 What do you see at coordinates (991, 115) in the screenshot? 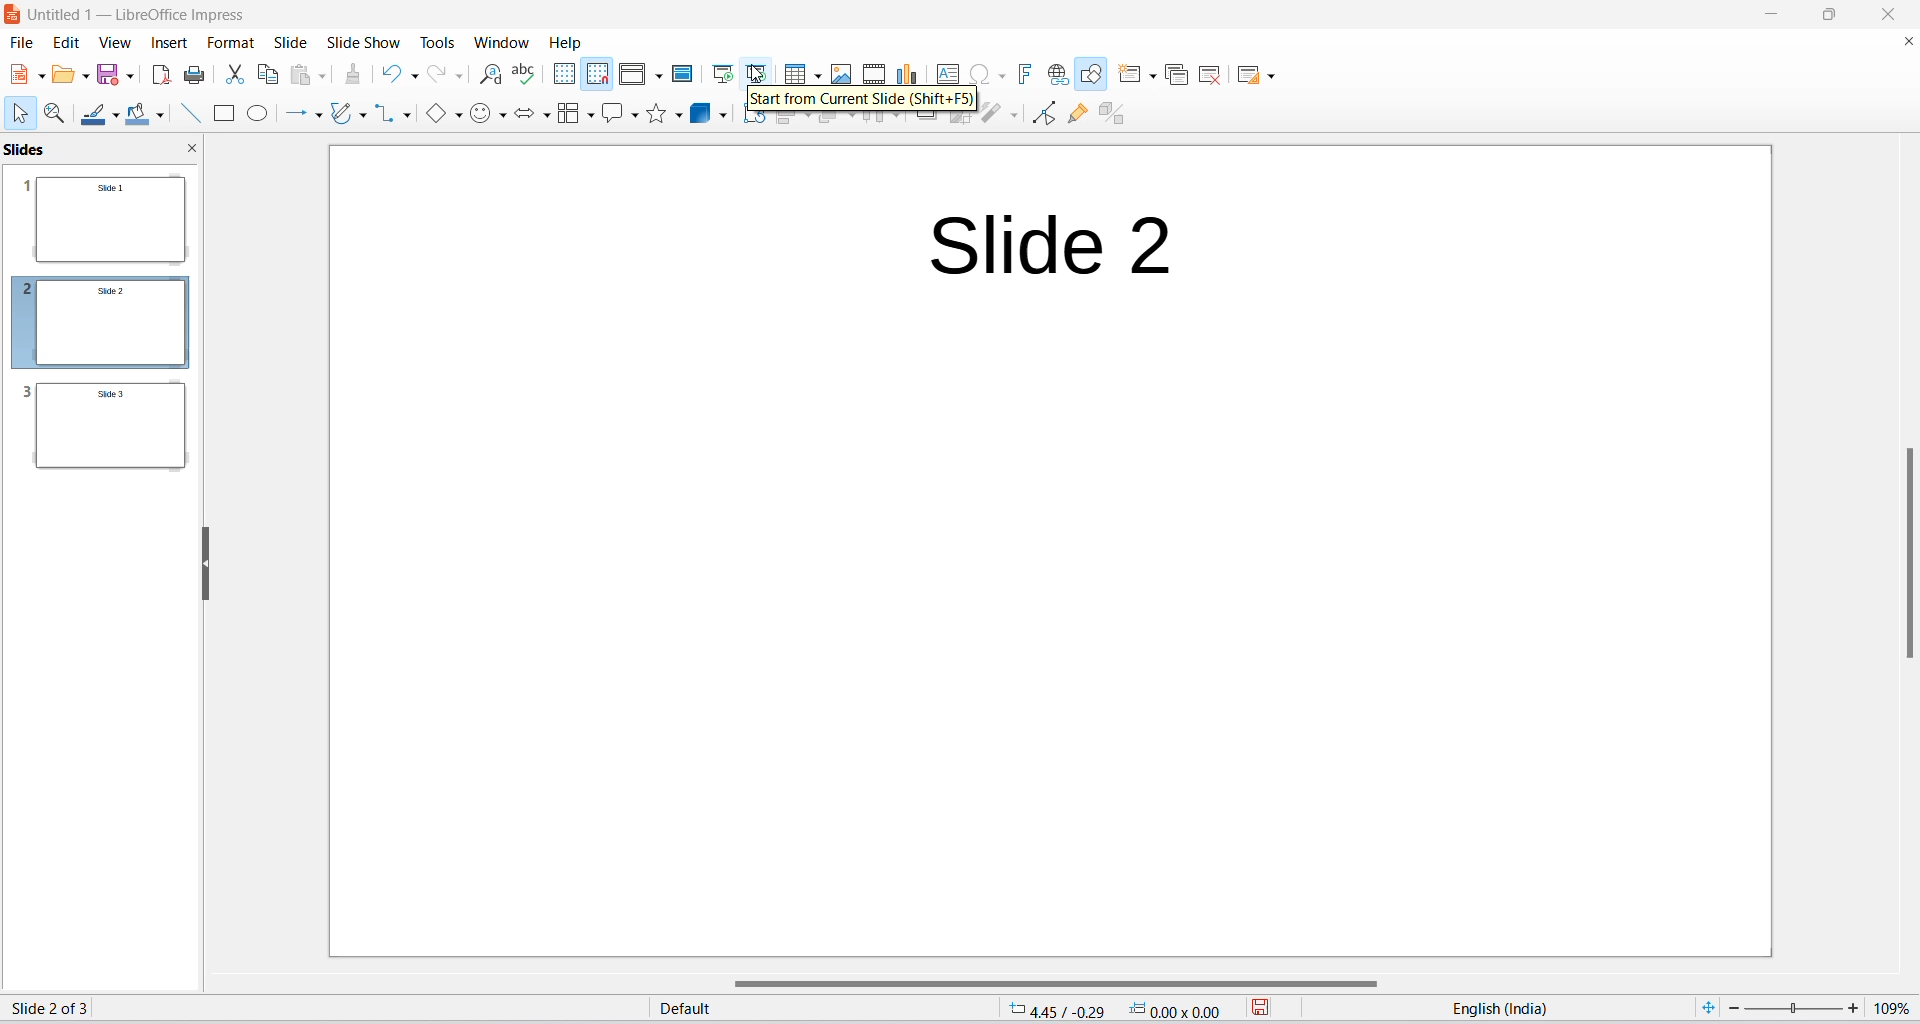
I see `filter` at bounding box center [991, 115].